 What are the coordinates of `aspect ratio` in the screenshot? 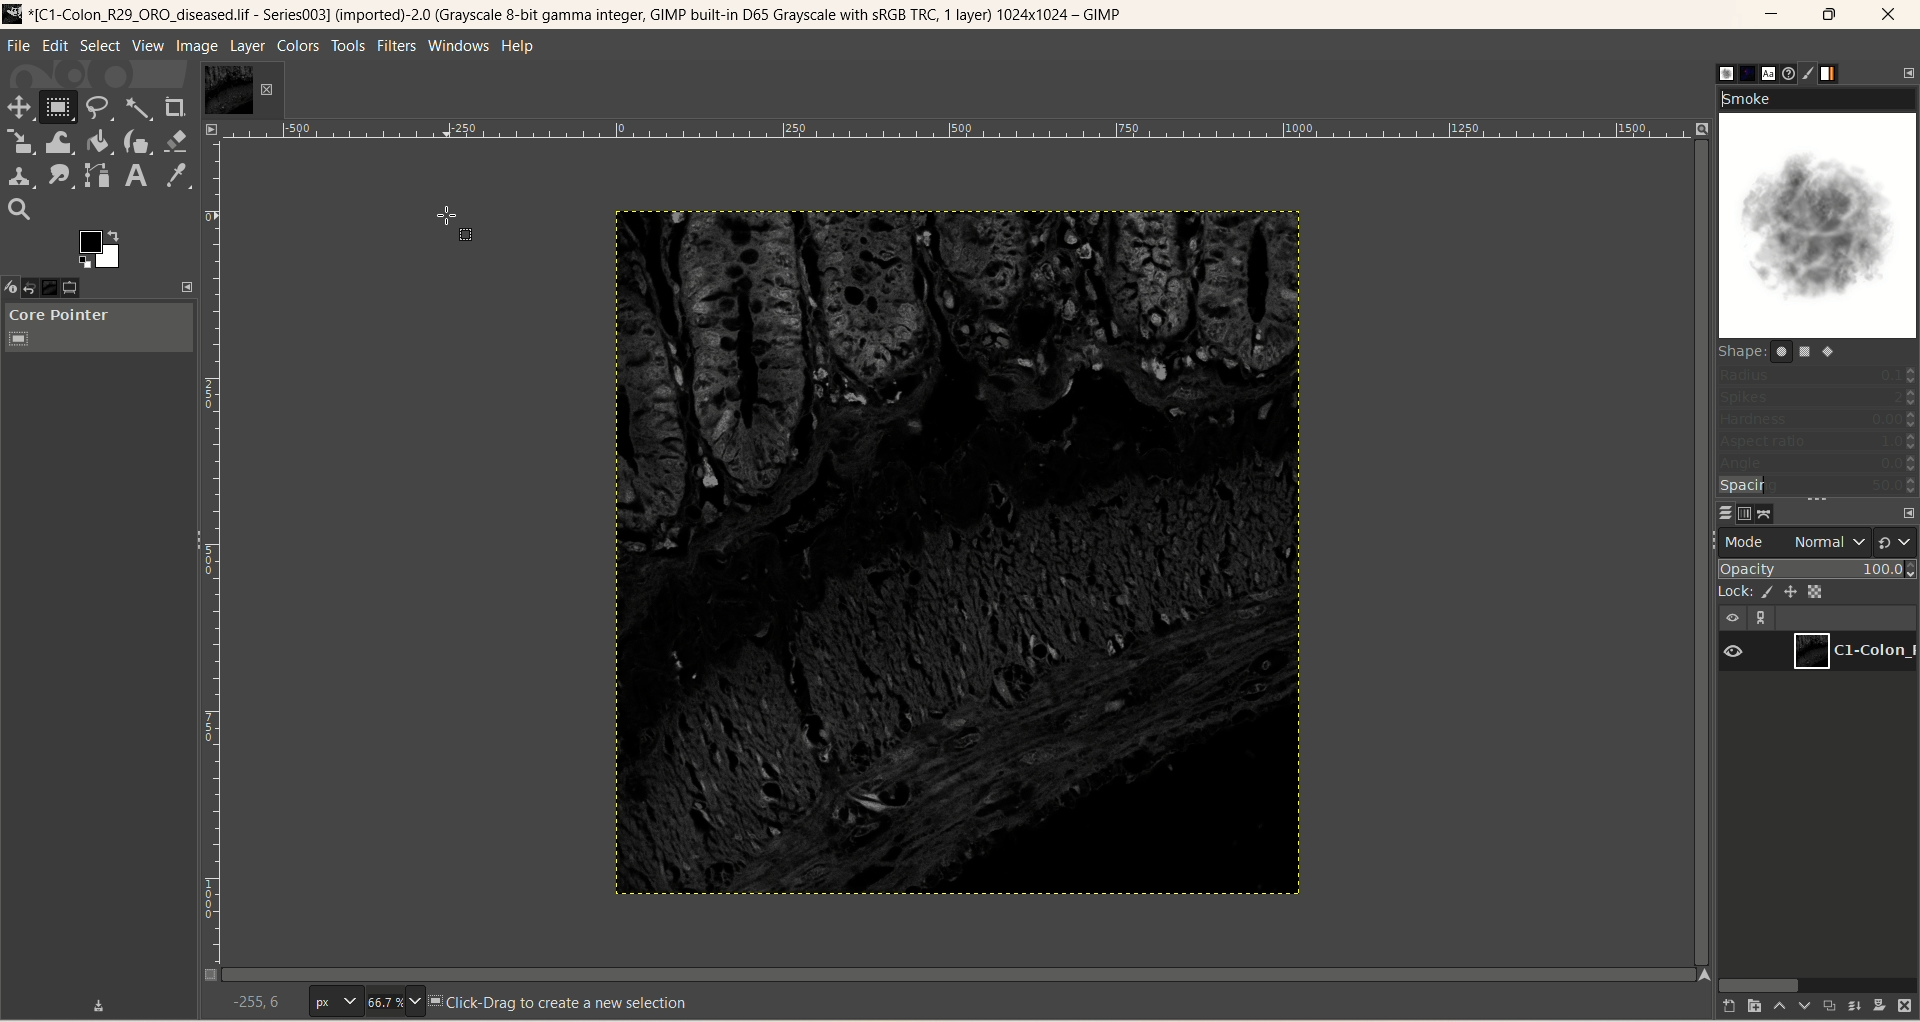 It's located at (1819, 441).